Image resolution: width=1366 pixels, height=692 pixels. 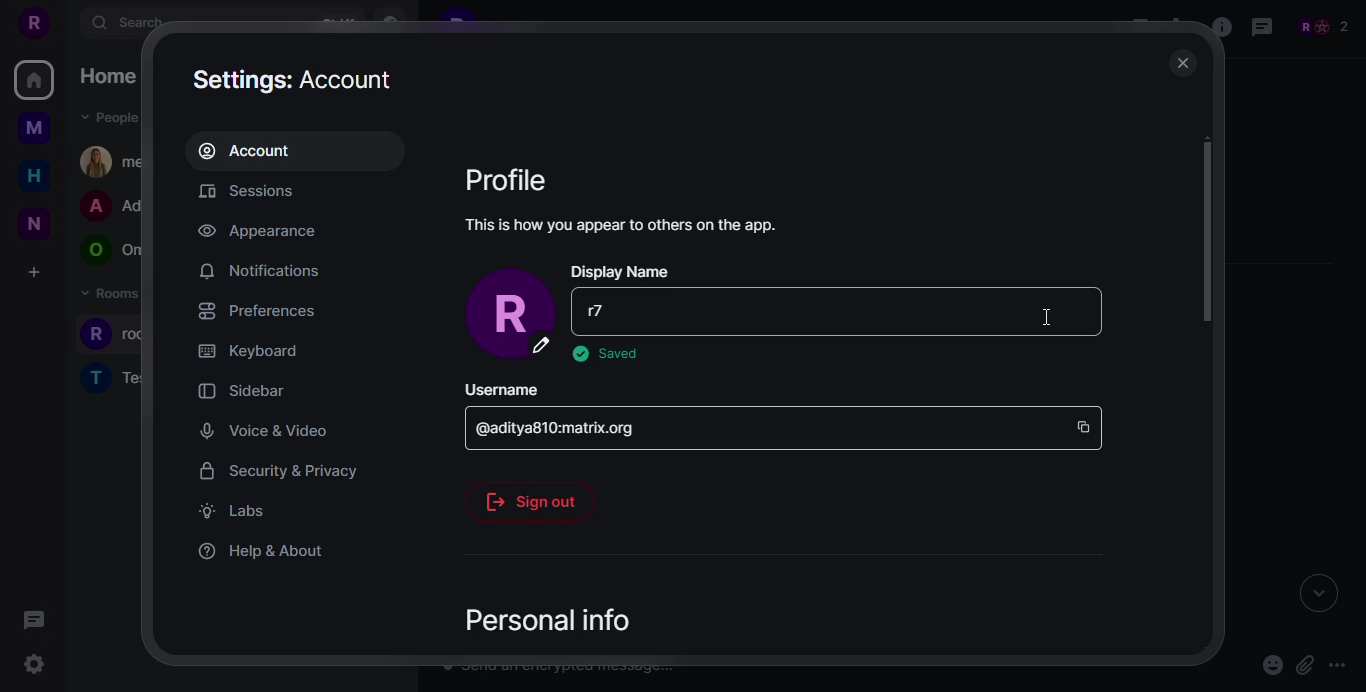 What do you see at coordinates (109, 78) in the screenshot?
I see `home` at bounding box center [109, 78].